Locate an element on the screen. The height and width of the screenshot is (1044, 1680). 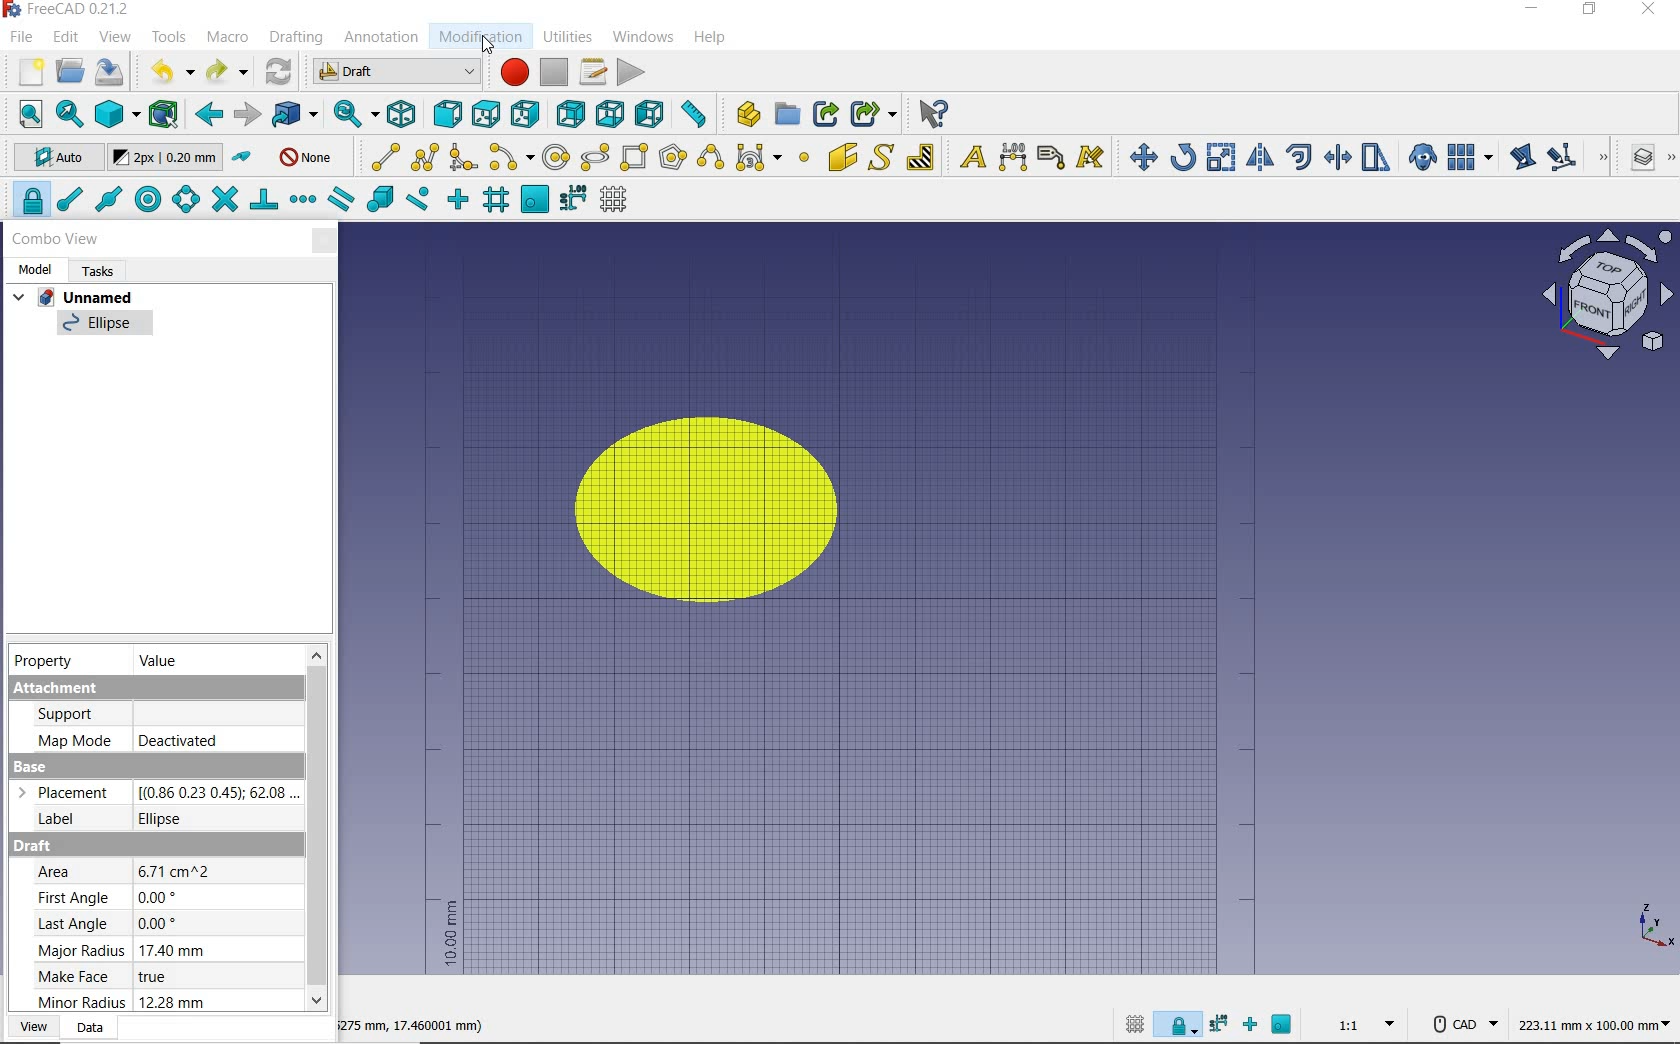
unnamed is located at coordinates (78, 296).